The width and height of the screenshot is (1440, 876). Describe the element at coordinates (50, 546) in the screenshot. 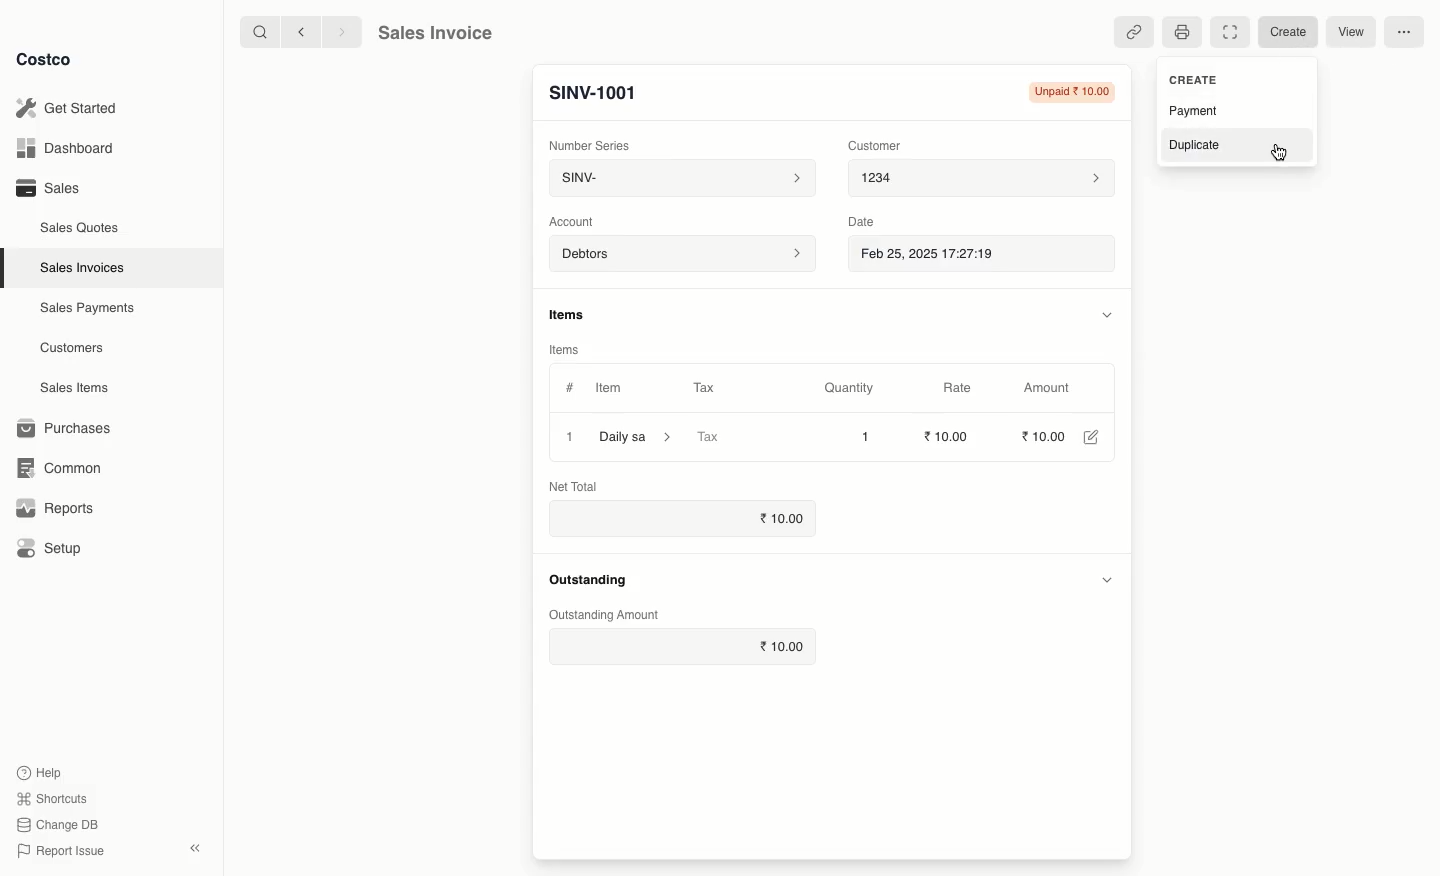

I see `Setup` at that location.